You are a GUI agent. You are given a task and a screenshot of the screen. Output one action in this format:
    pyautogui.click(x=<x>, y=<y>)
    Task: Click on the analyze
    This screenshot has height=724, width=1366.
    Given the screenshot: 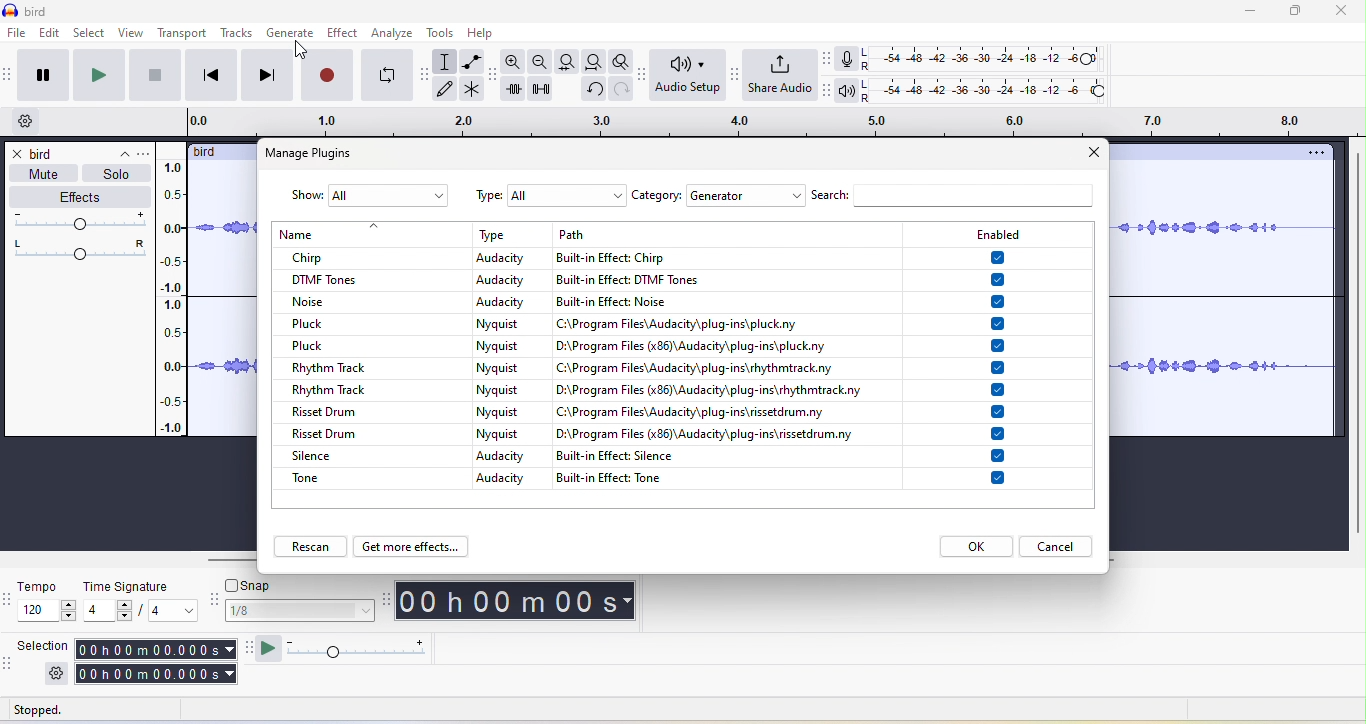 What is the action you would take?
    pyautogui.click(x=397, y=34)
    